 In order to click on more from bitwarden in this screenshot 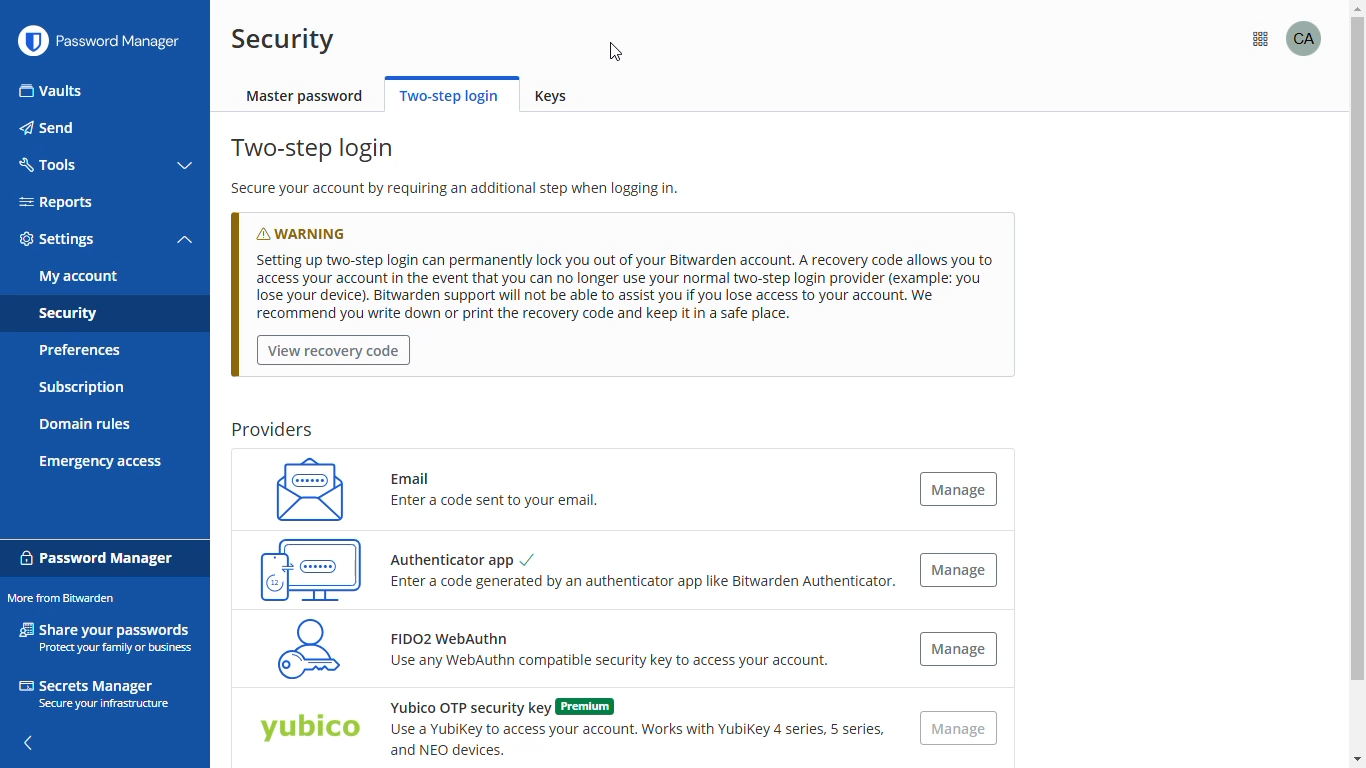, I will do `click(1278, 40)`.